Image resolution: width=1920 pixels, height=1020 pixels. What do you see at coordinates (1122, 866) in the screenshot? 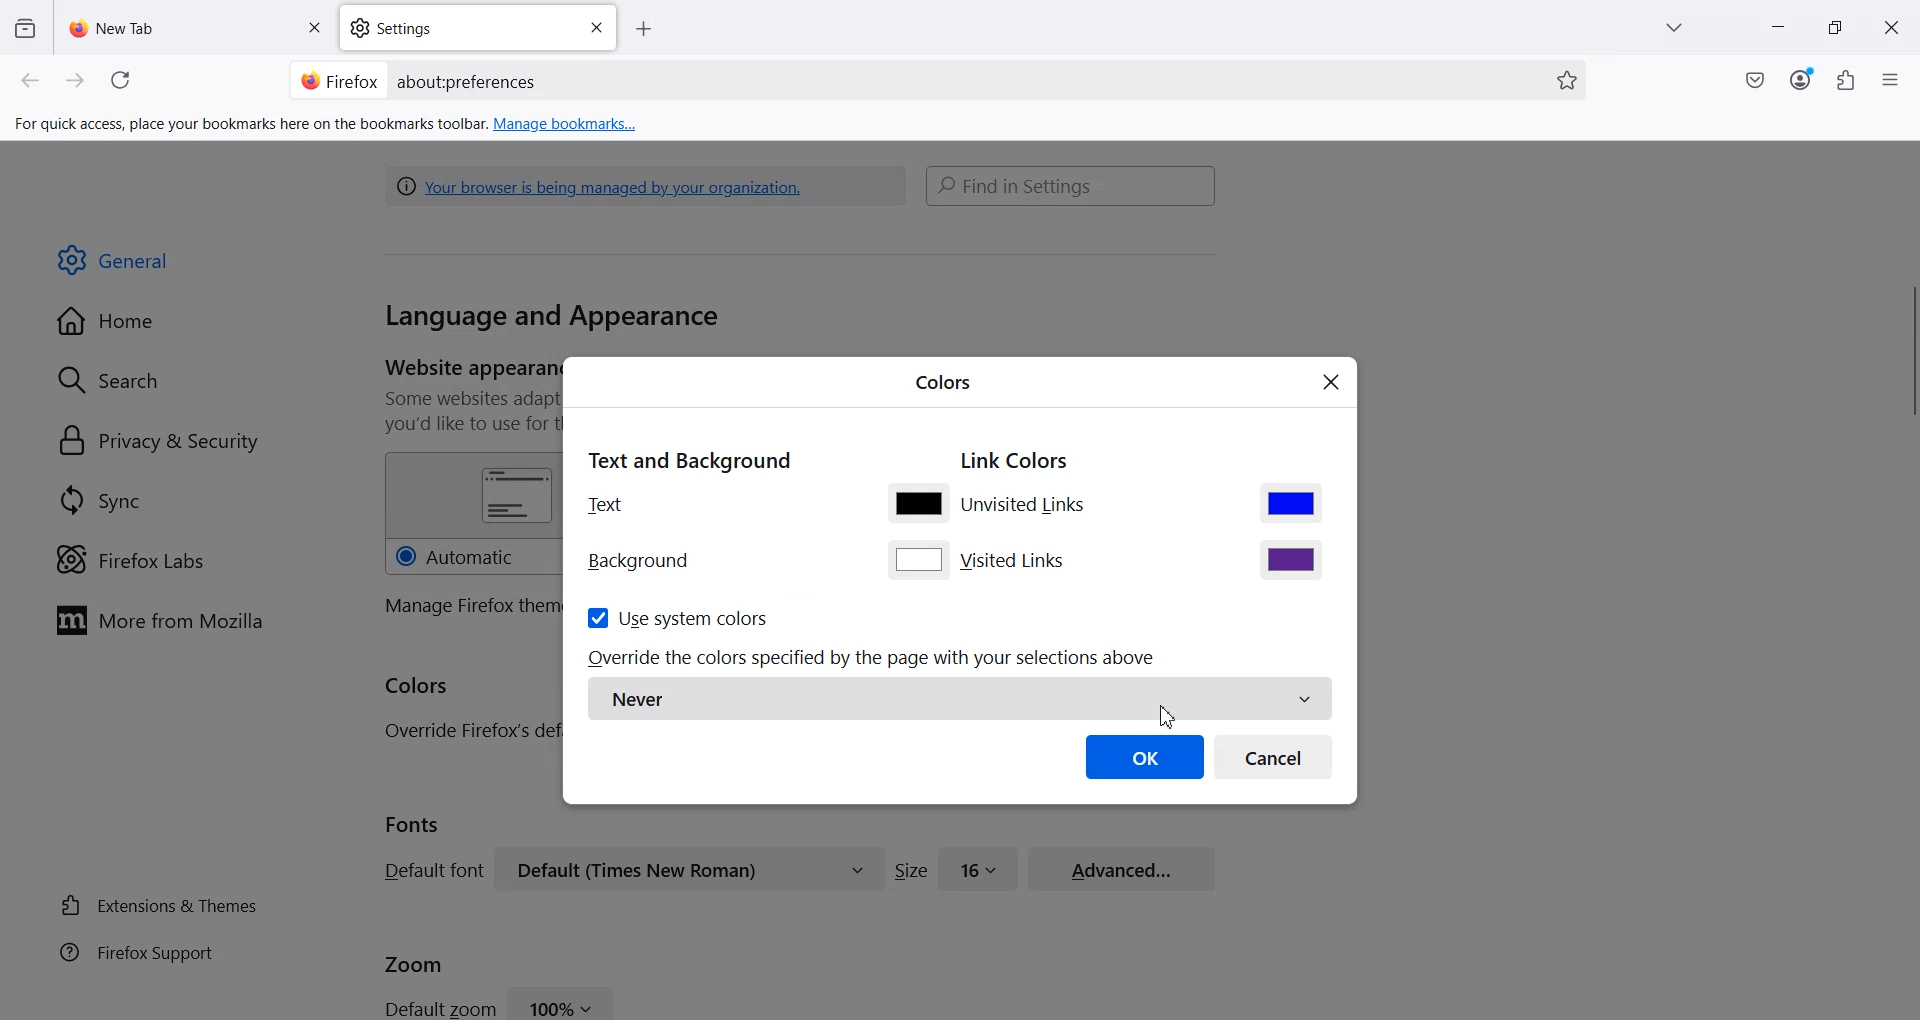
I see `Advanced...` at bounding box center [1122, 866].